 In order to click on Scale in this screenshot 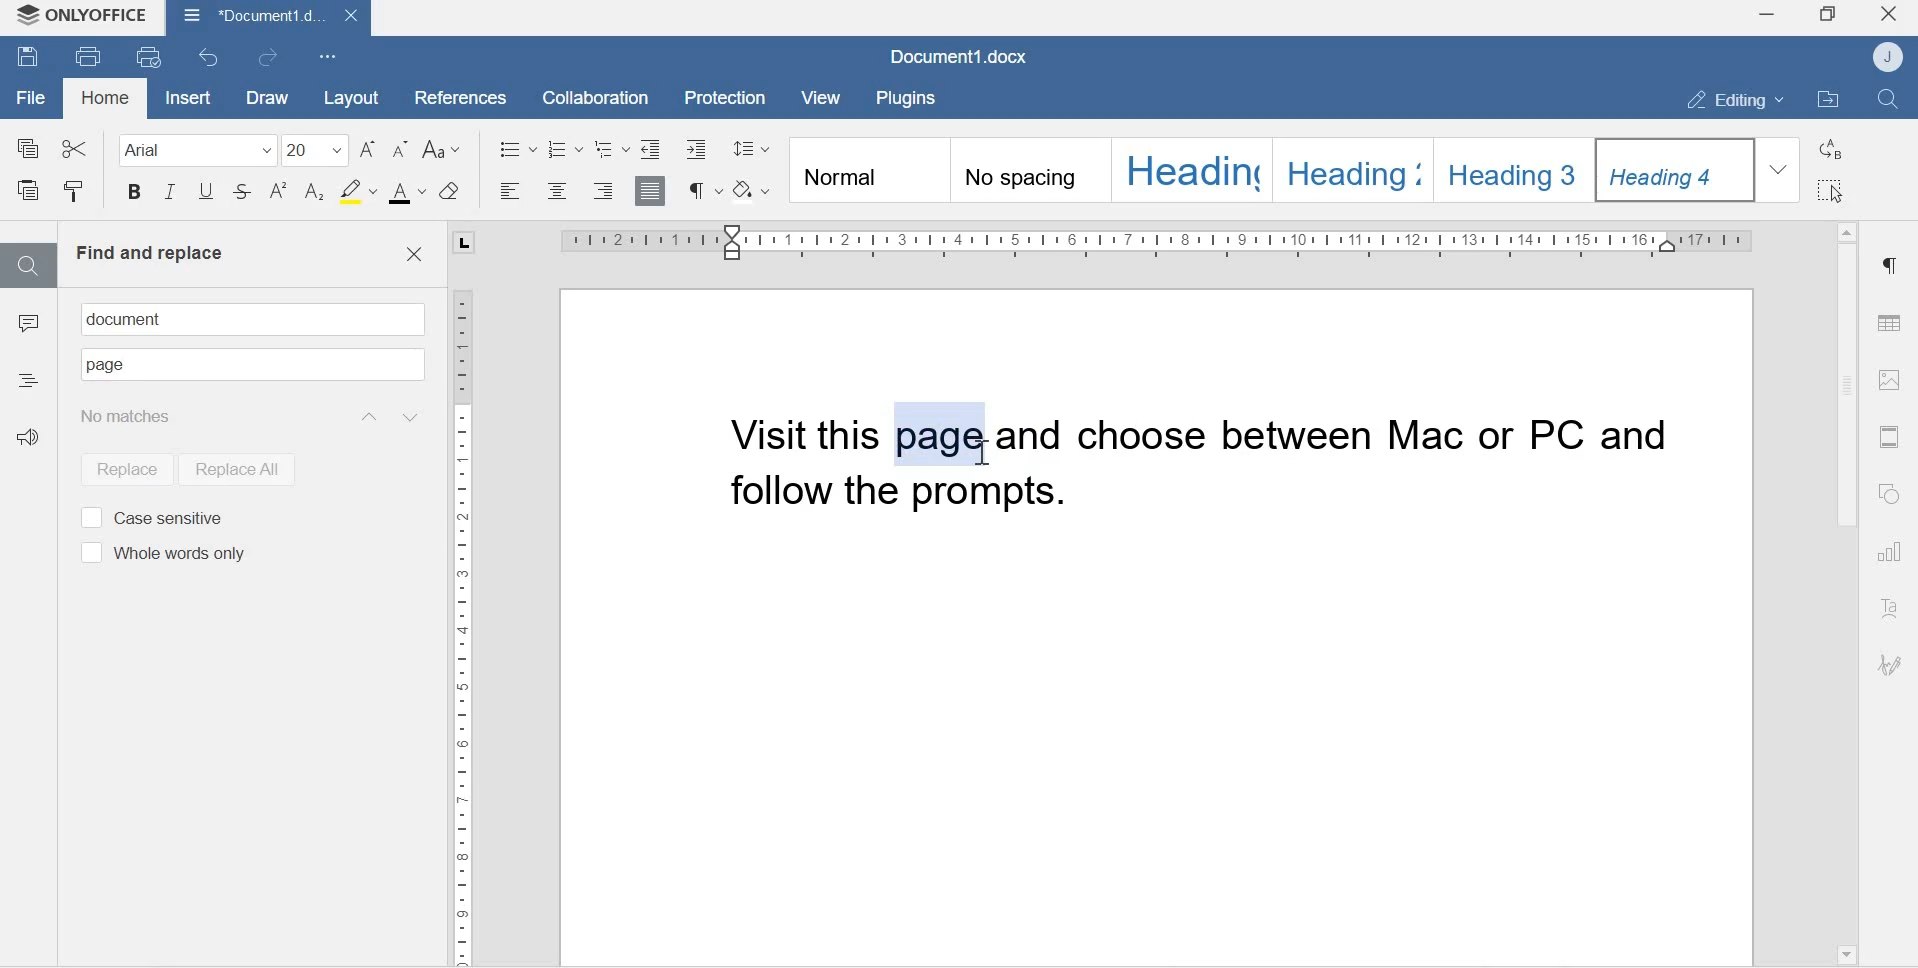, I will do `click(463, 613)`.